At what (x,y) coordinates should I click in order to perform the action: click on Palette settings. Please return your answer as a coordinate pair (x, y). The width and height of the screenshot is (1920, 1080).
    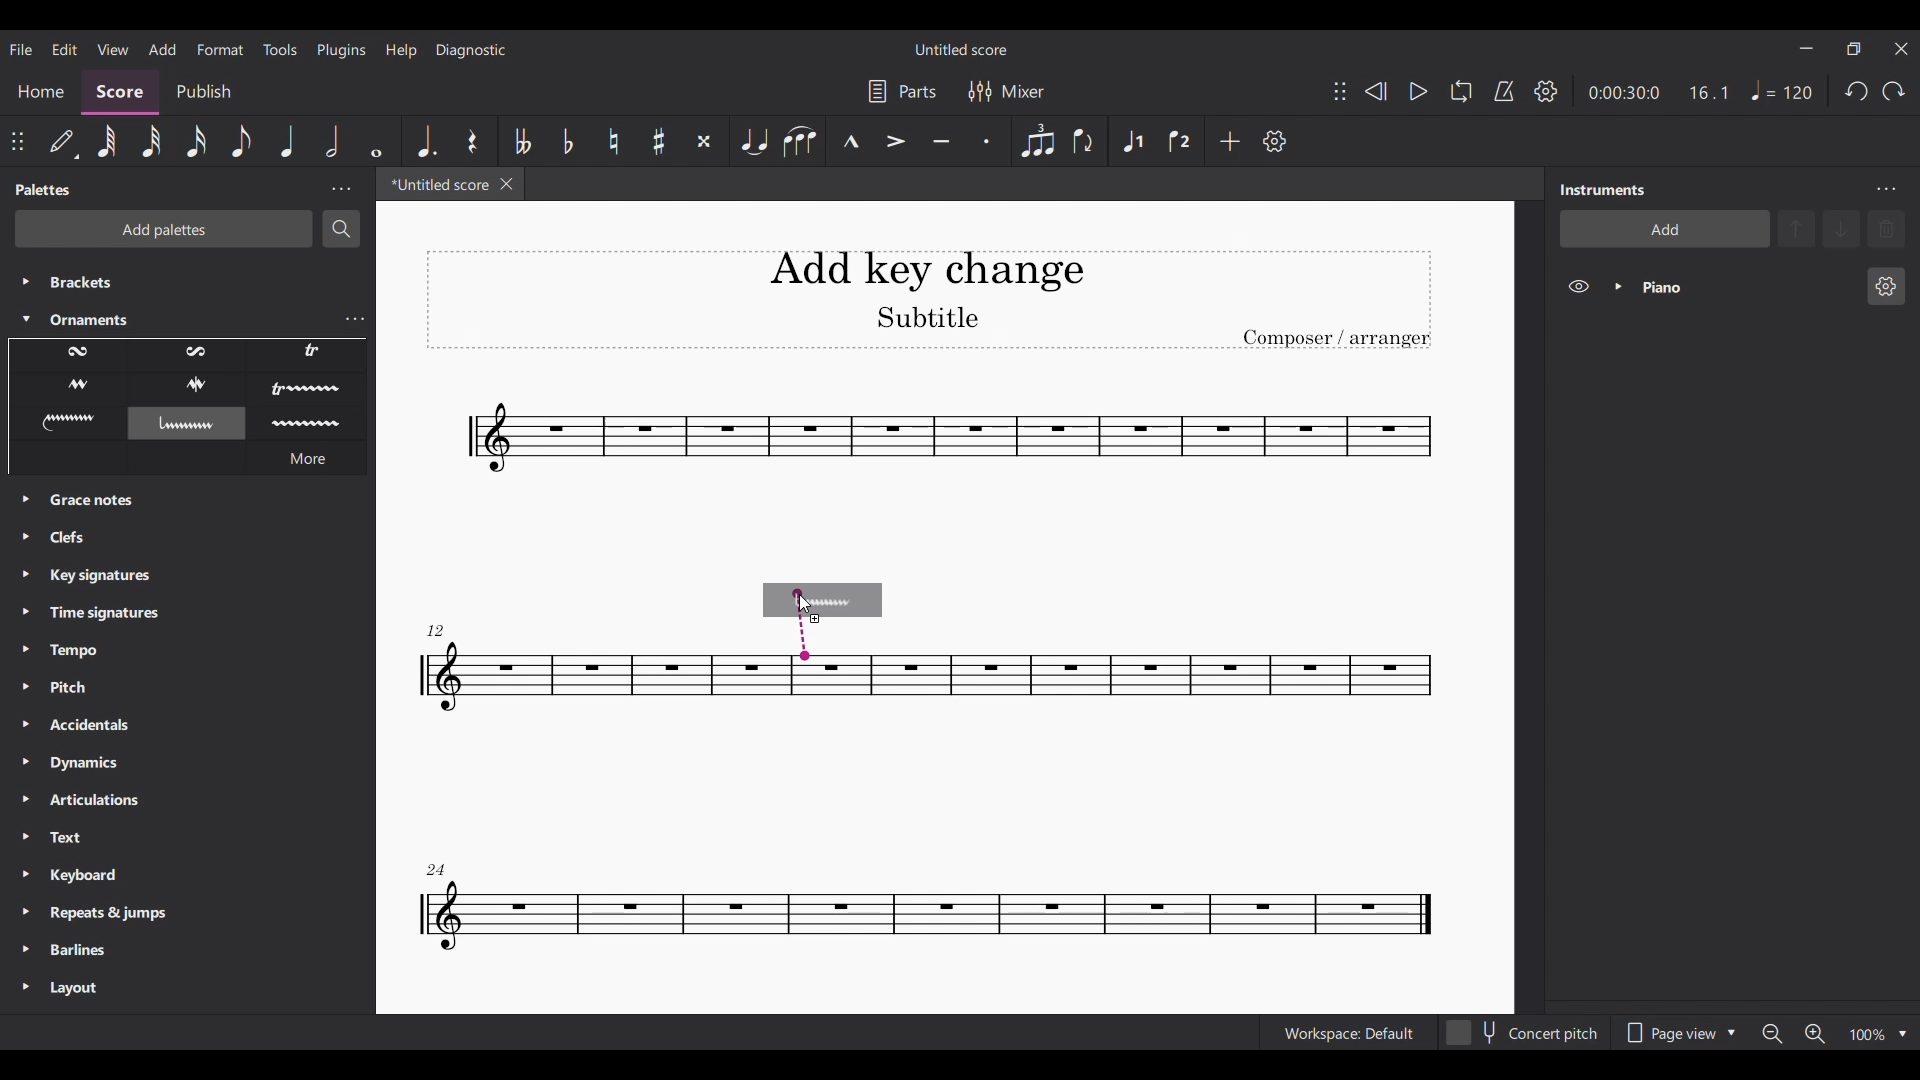
    Looking at the image, I should click on (341, 189).